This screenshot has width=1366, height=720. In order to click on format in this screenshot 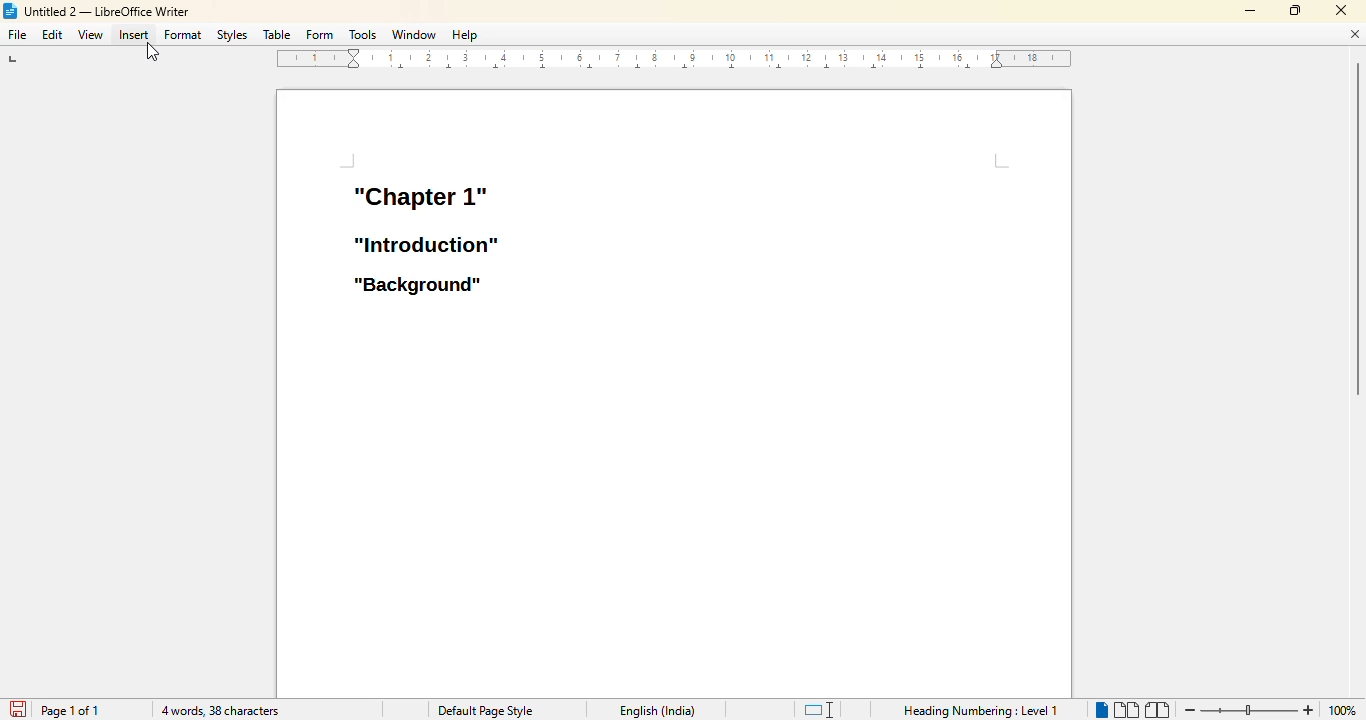, I will do `click(182, 34)`.